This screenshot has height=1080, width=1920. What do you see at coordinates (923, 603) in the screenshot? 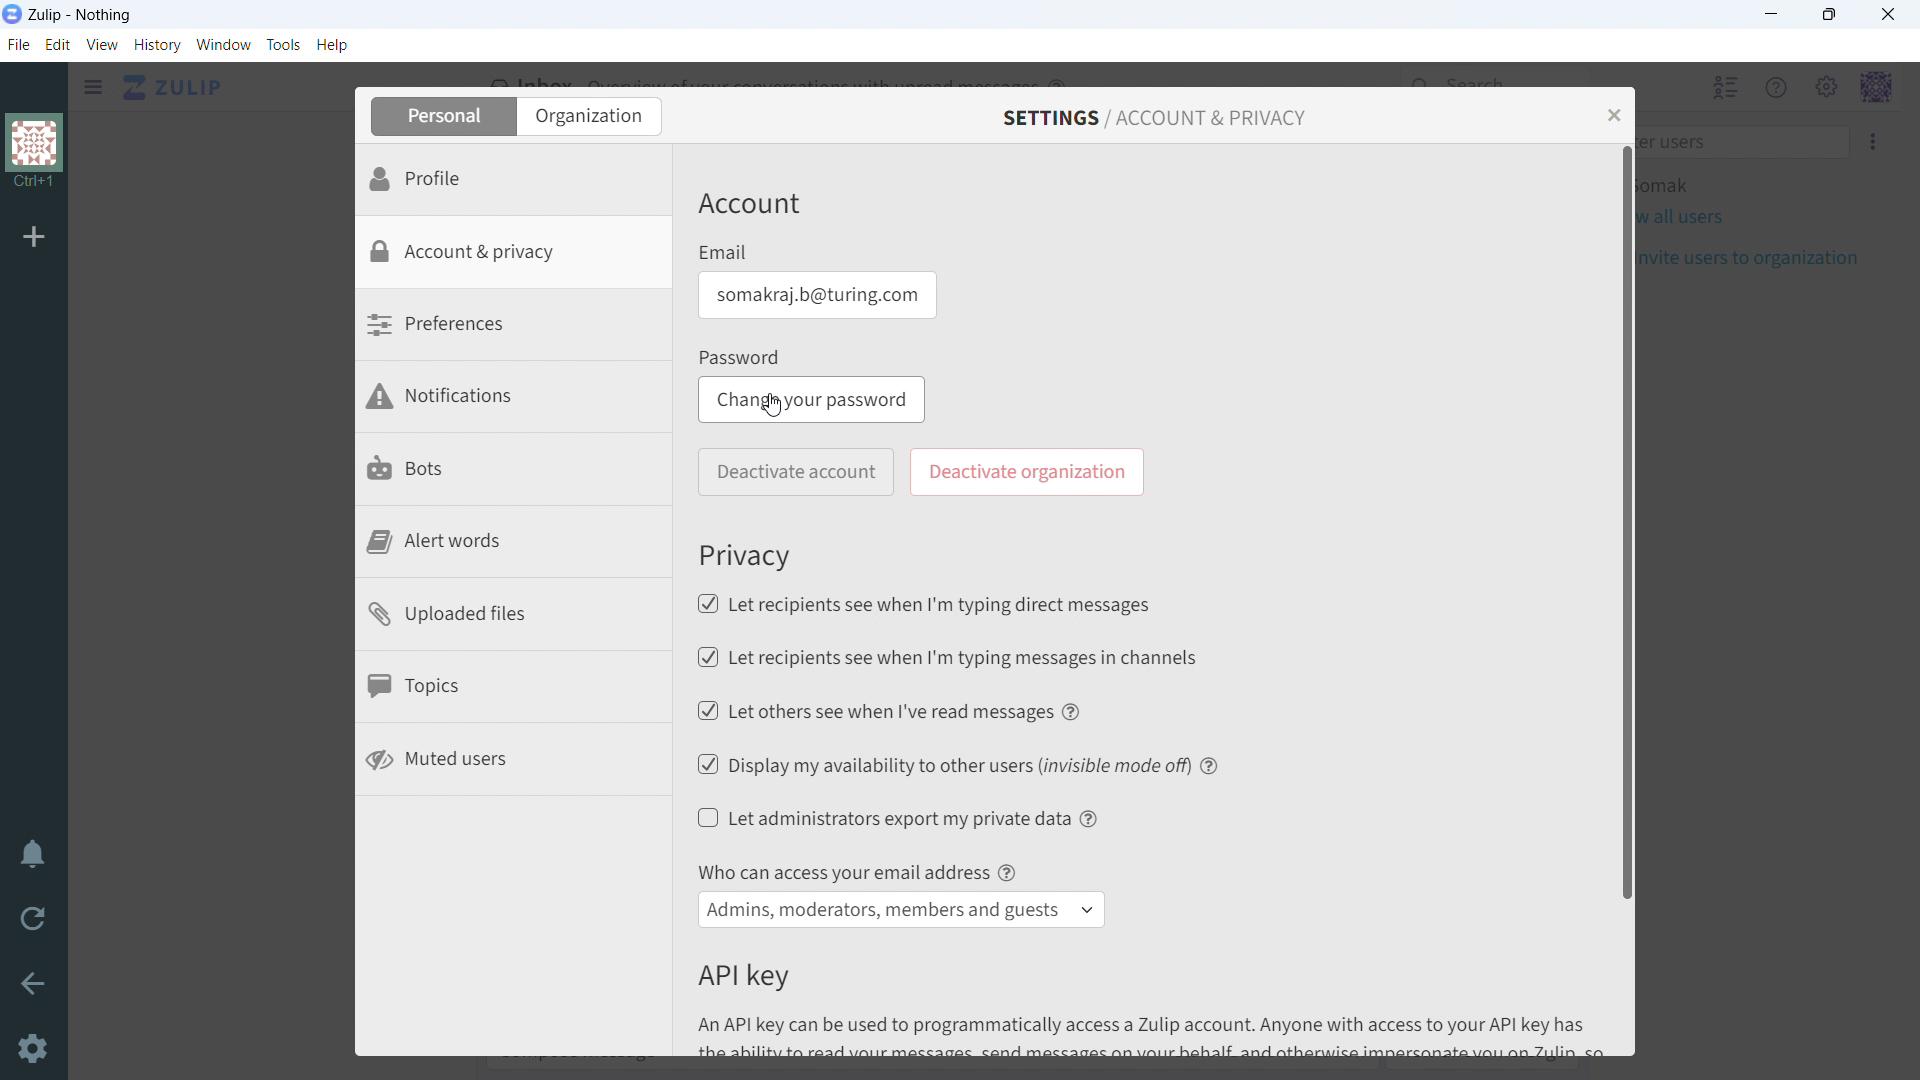
I see `let recipients see when i'm typing direct messages` at bounding box center [923, 603].